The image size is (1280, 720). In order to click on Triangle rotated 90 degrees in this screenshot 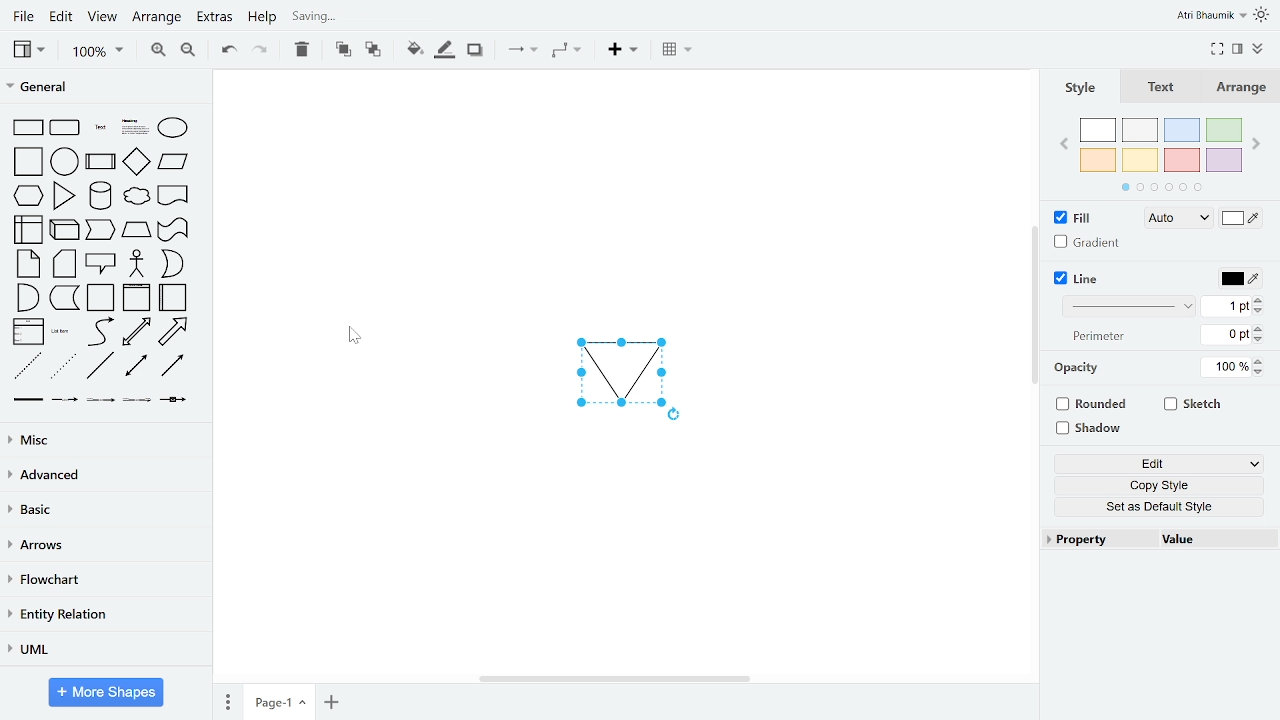, I will do `click(616, 371)`.